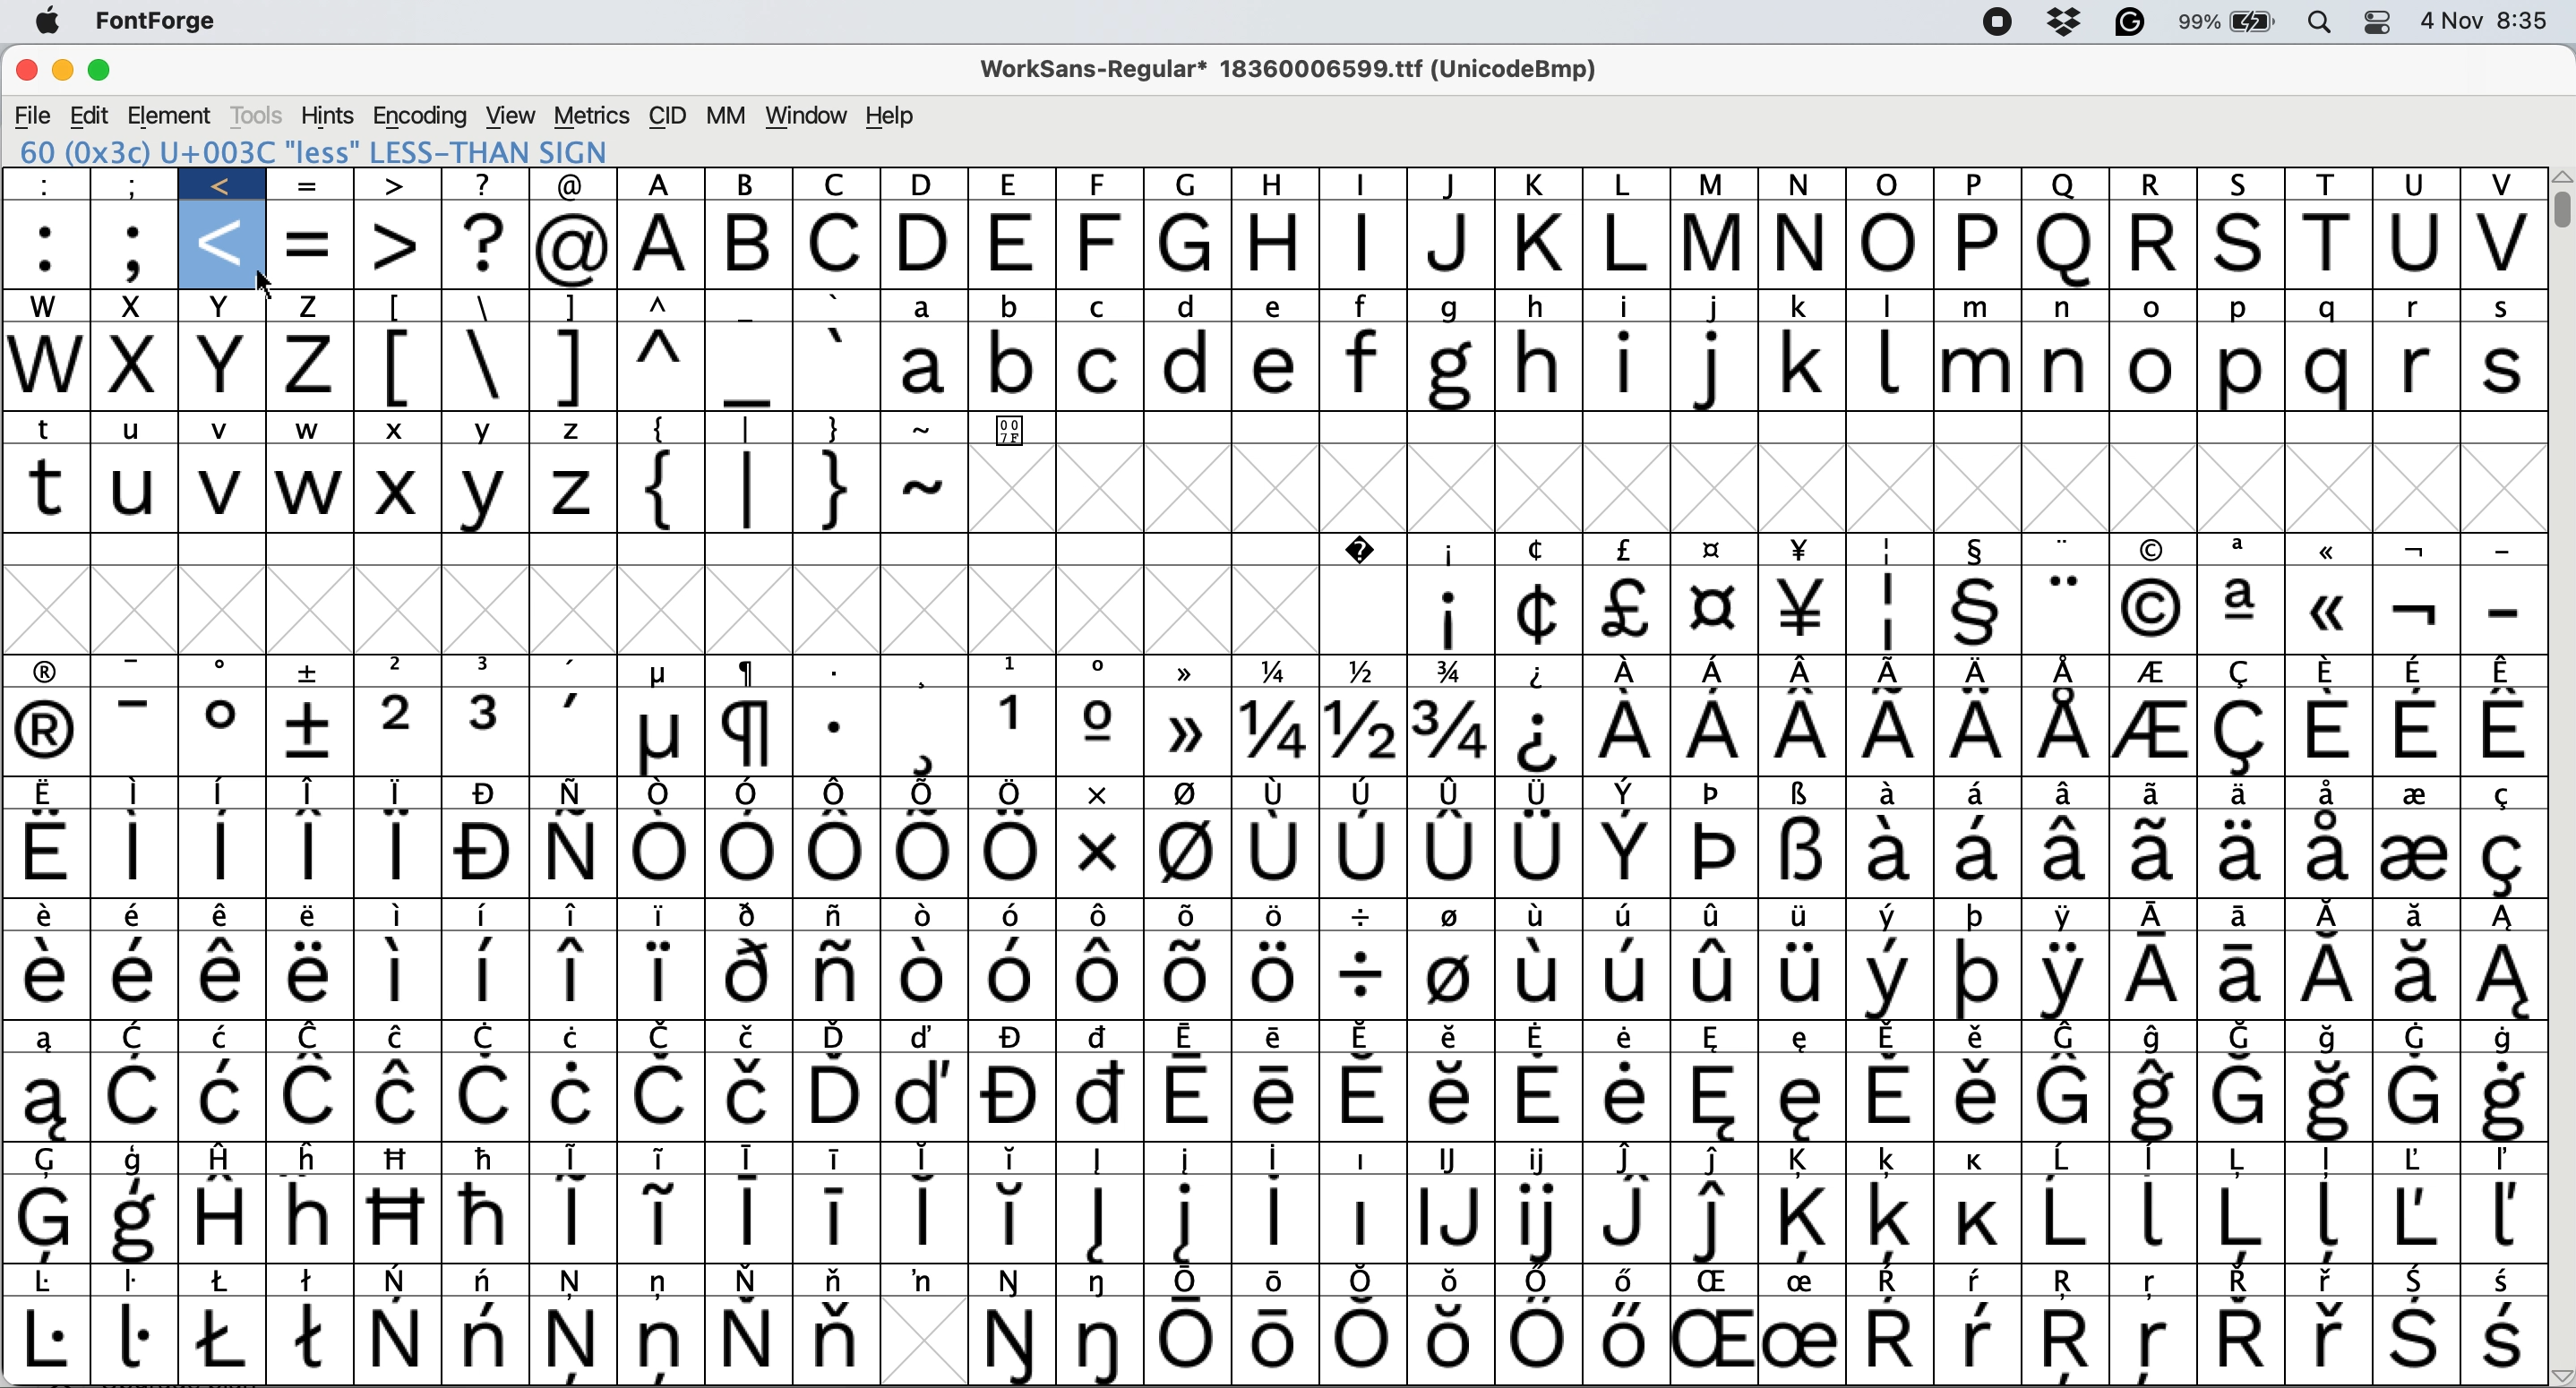  I want to click on `, so click(836, 305).